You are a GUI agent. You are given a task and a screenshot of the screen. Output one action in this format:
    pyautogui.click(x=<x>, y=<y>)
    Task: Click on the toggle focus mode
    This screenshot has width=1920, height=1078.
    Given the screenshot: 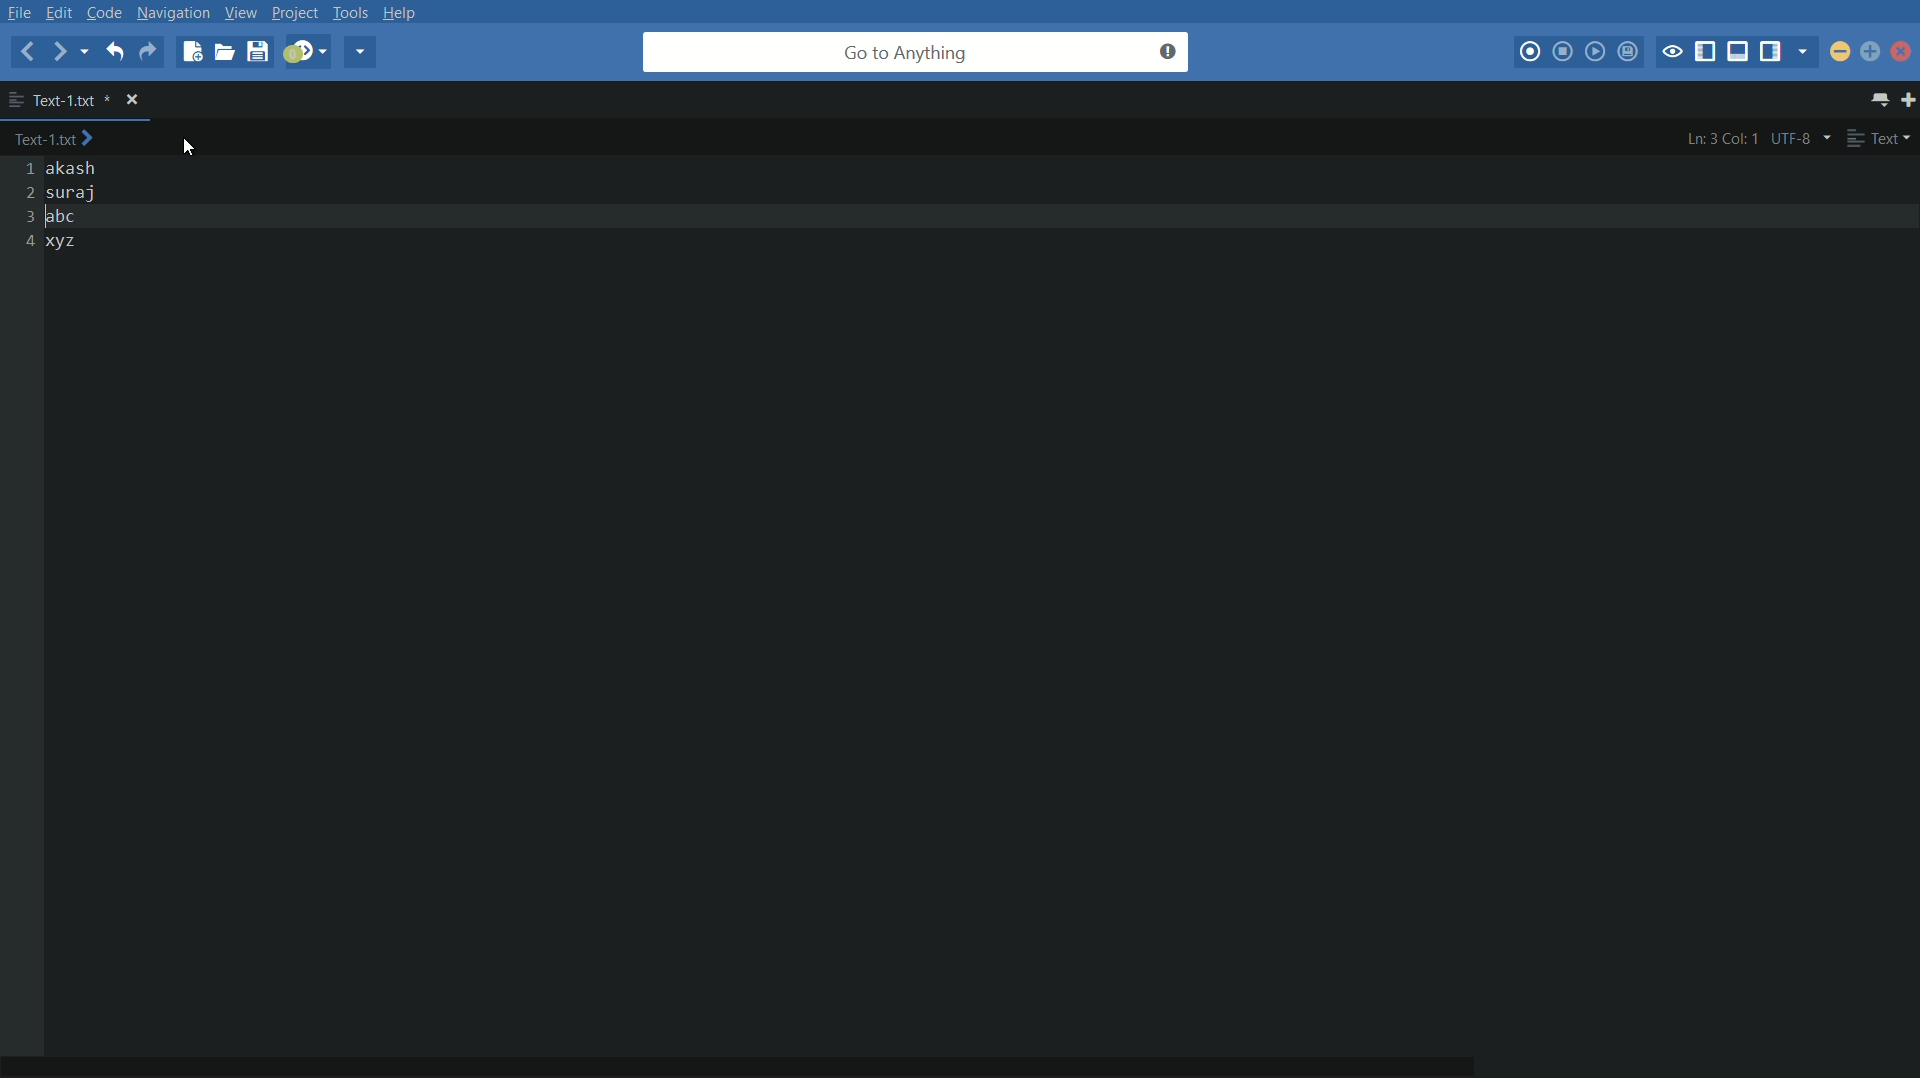 What is the action you would take?
    pyautogui.click(x=1673, y=52)
    